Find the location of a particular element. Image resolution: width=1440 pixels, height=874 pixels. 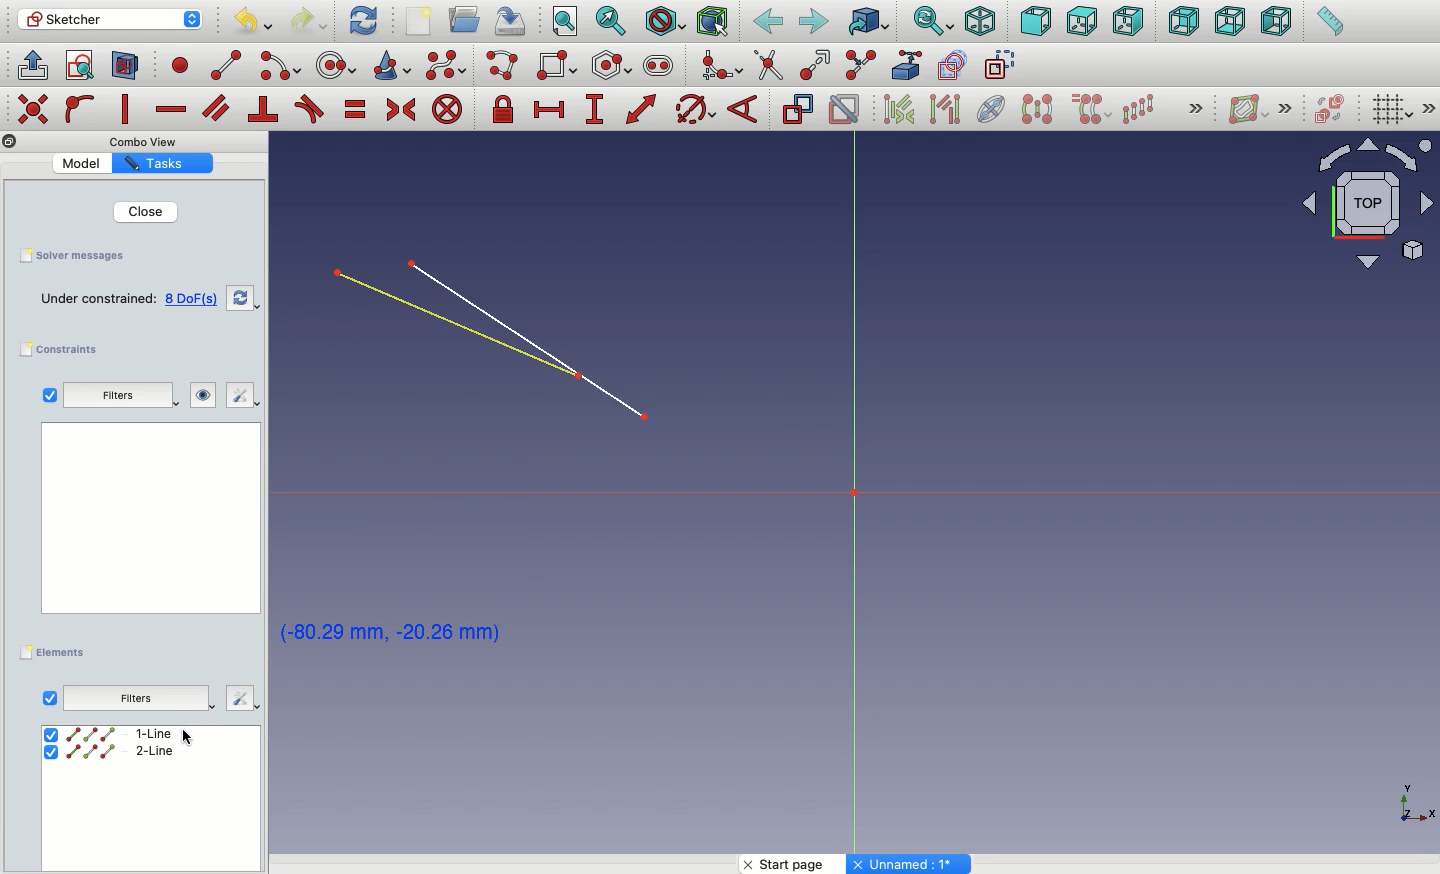

Close is located at coordinates (148, 212).